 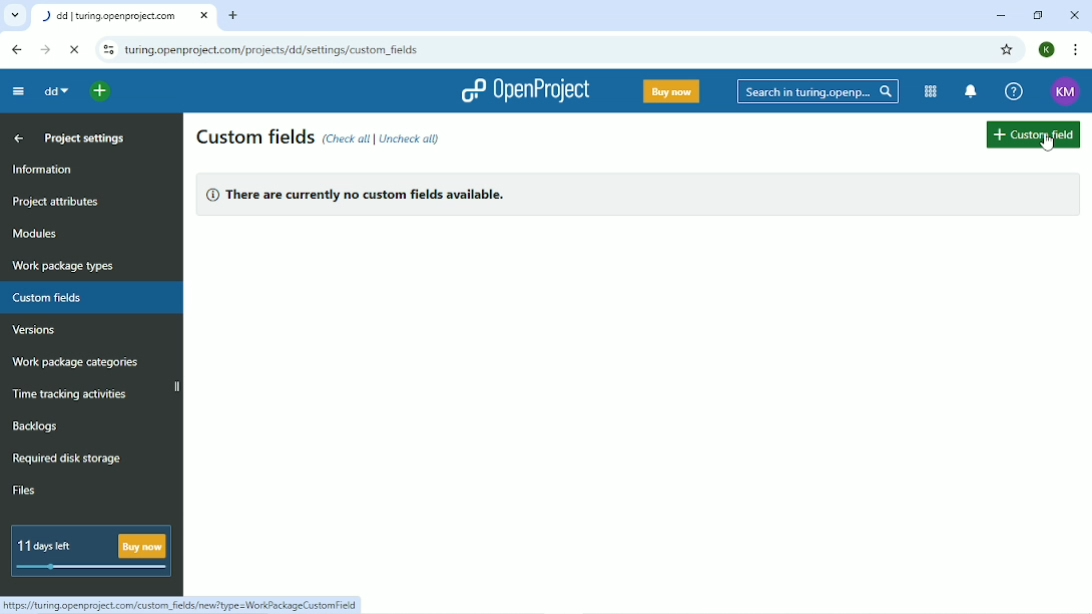 What do you see at coordinates (76, 363) in the screenshot?
I see `Work package categories` at bounding box center [76, 363].